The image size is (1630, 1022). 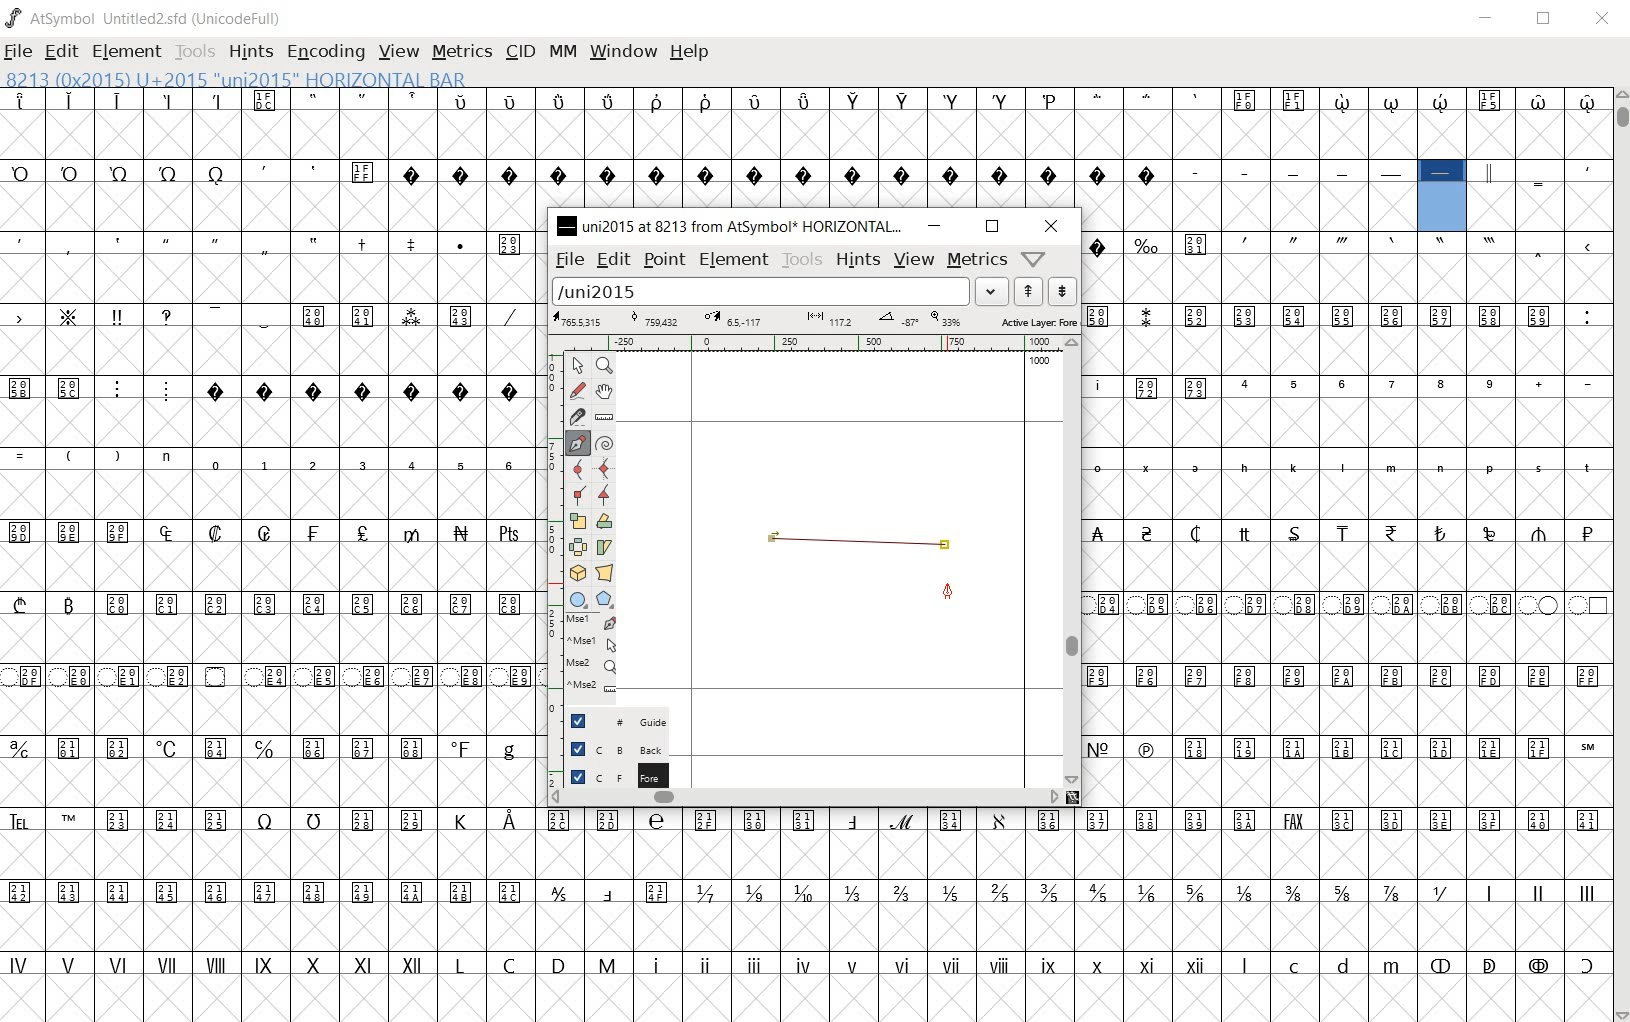 I want to click on Rotate the selection, so click(x=606, y=548).